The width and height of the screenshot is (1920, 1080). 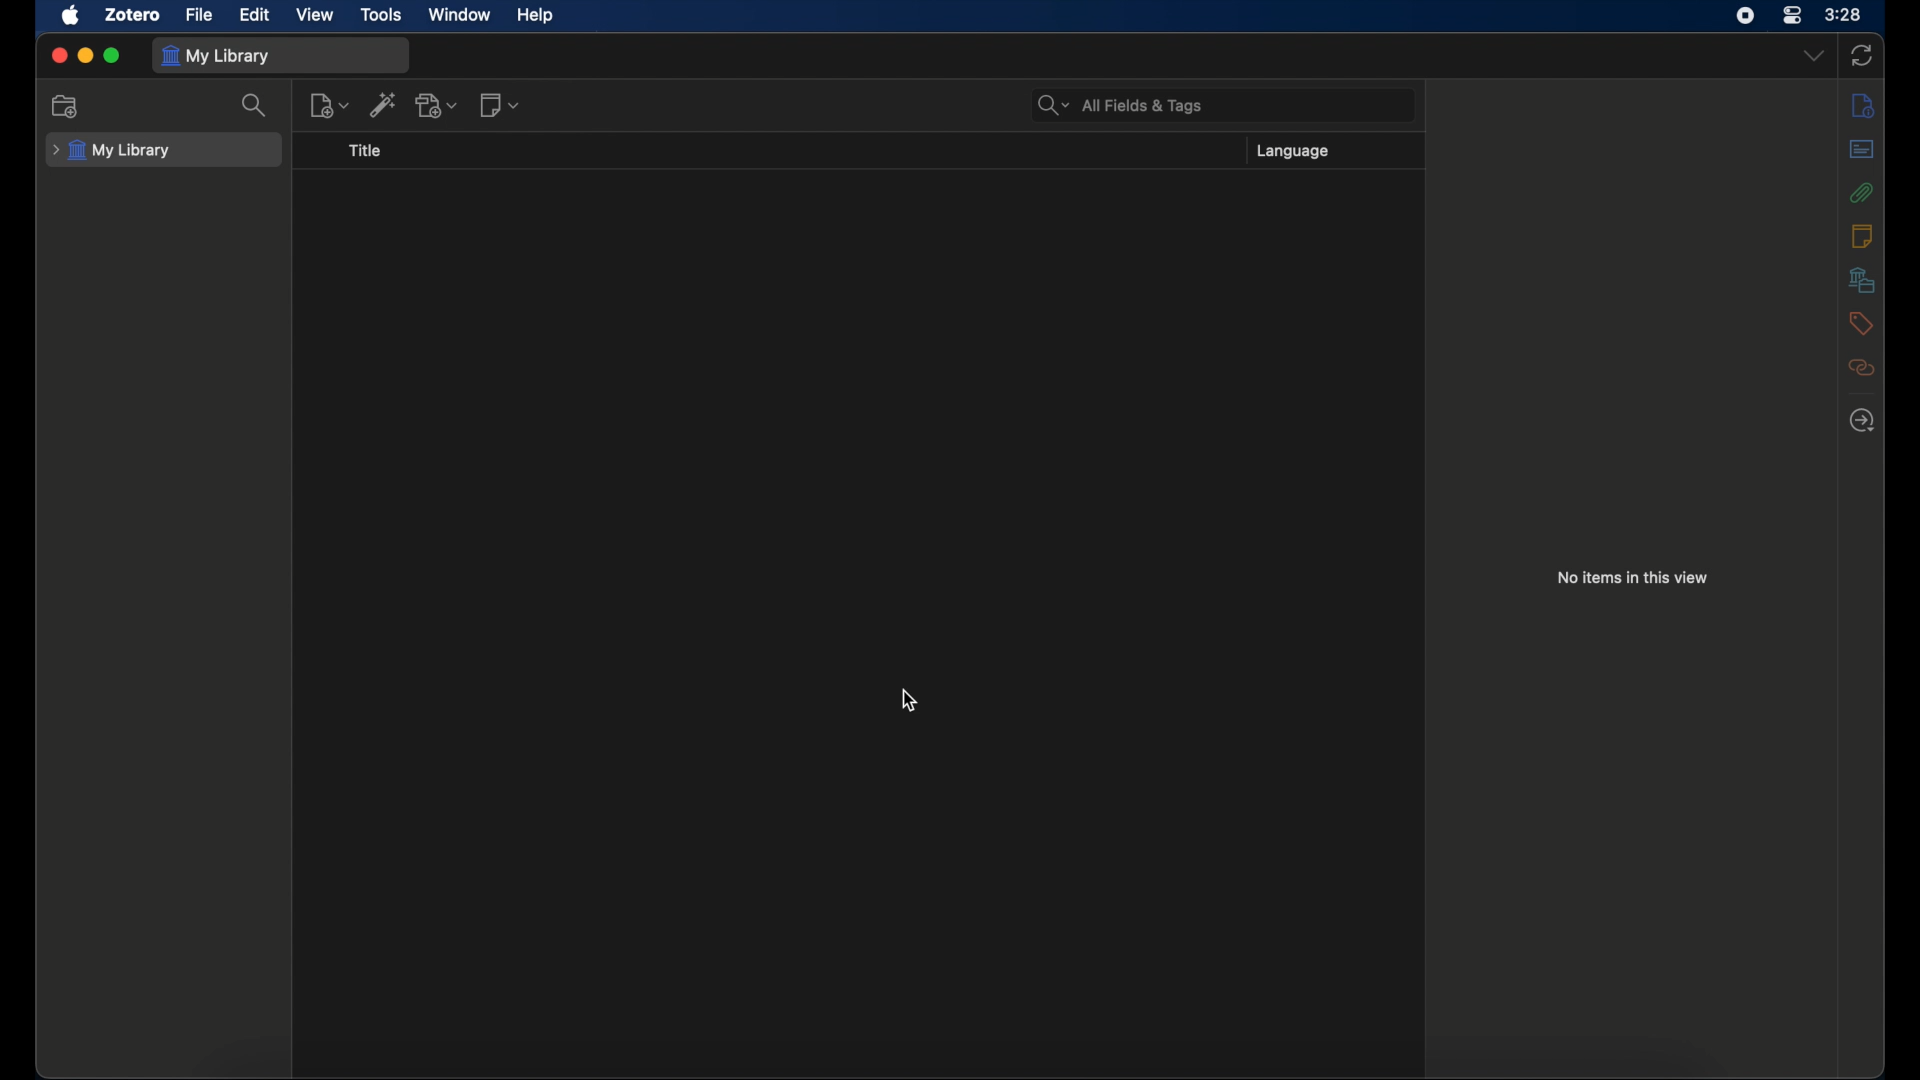 What do you see at coordinates (1792, 15) in the screenshot?
I see `control center` at bounding box center [1792, 15].